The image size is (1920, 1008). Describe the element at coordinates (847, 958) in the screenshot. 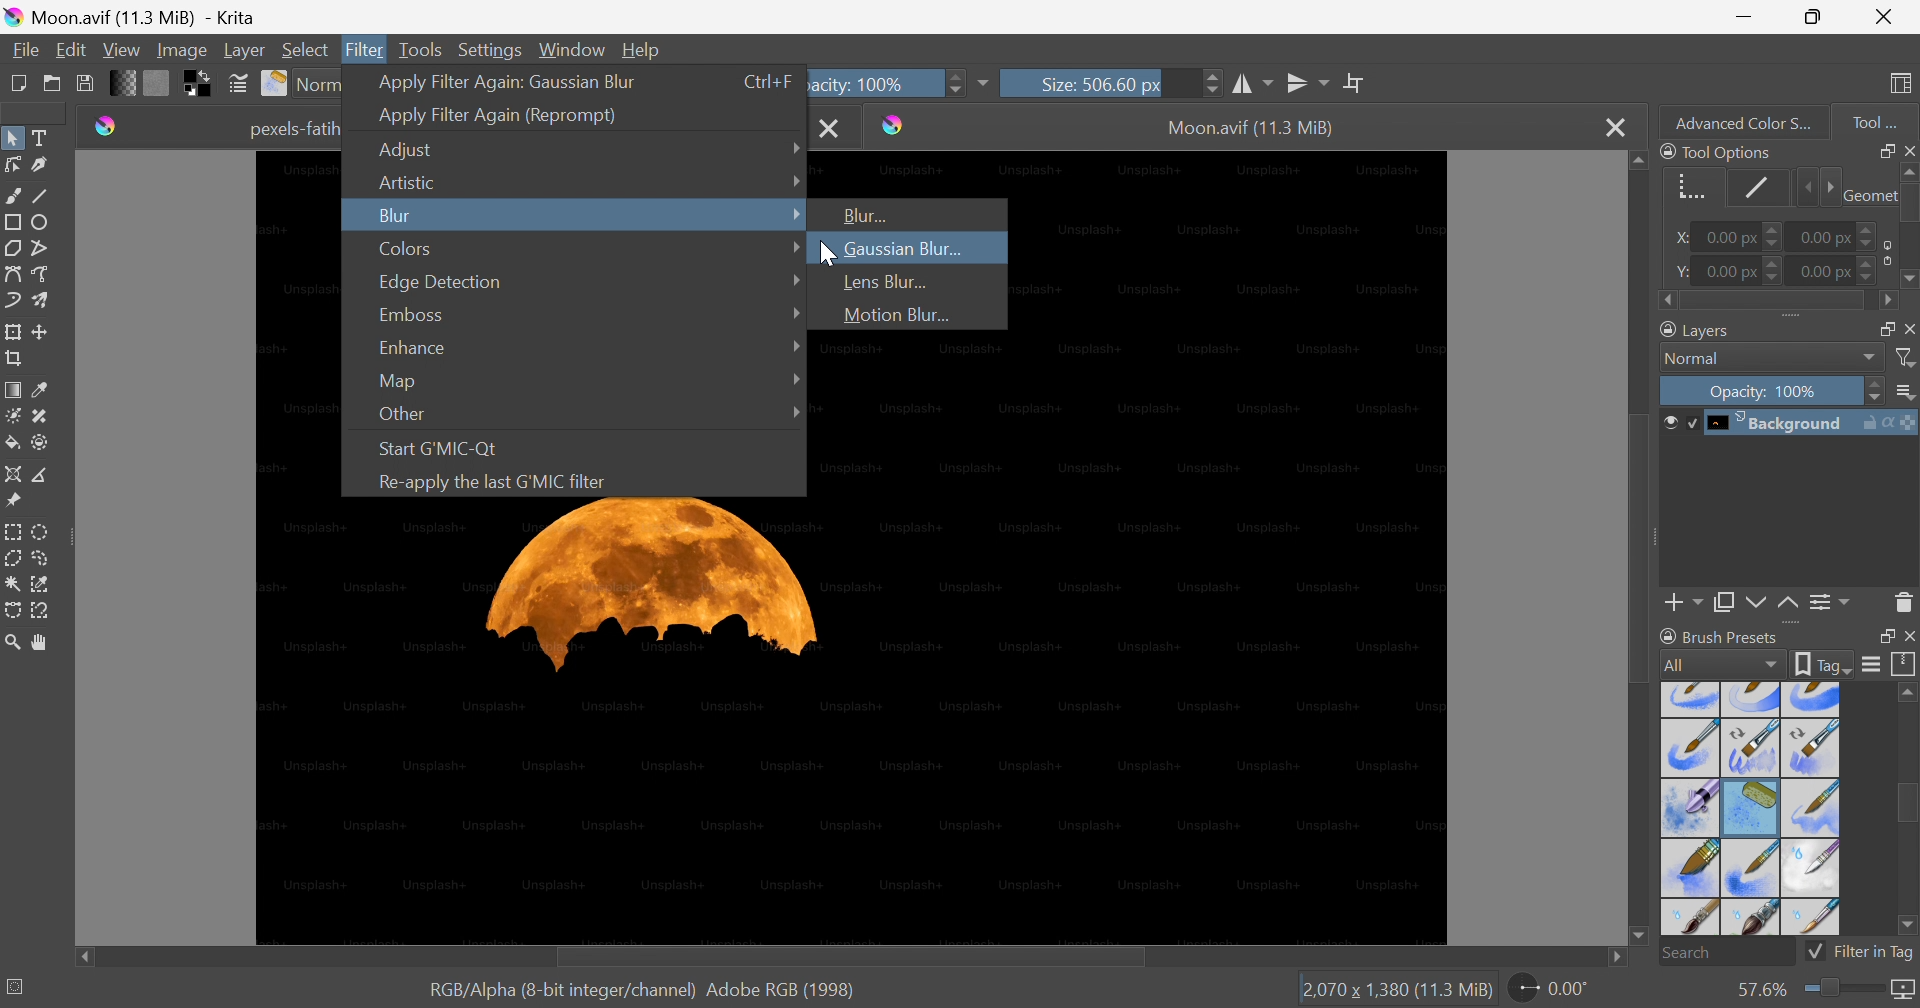

I see `Scroll bar` at that location.